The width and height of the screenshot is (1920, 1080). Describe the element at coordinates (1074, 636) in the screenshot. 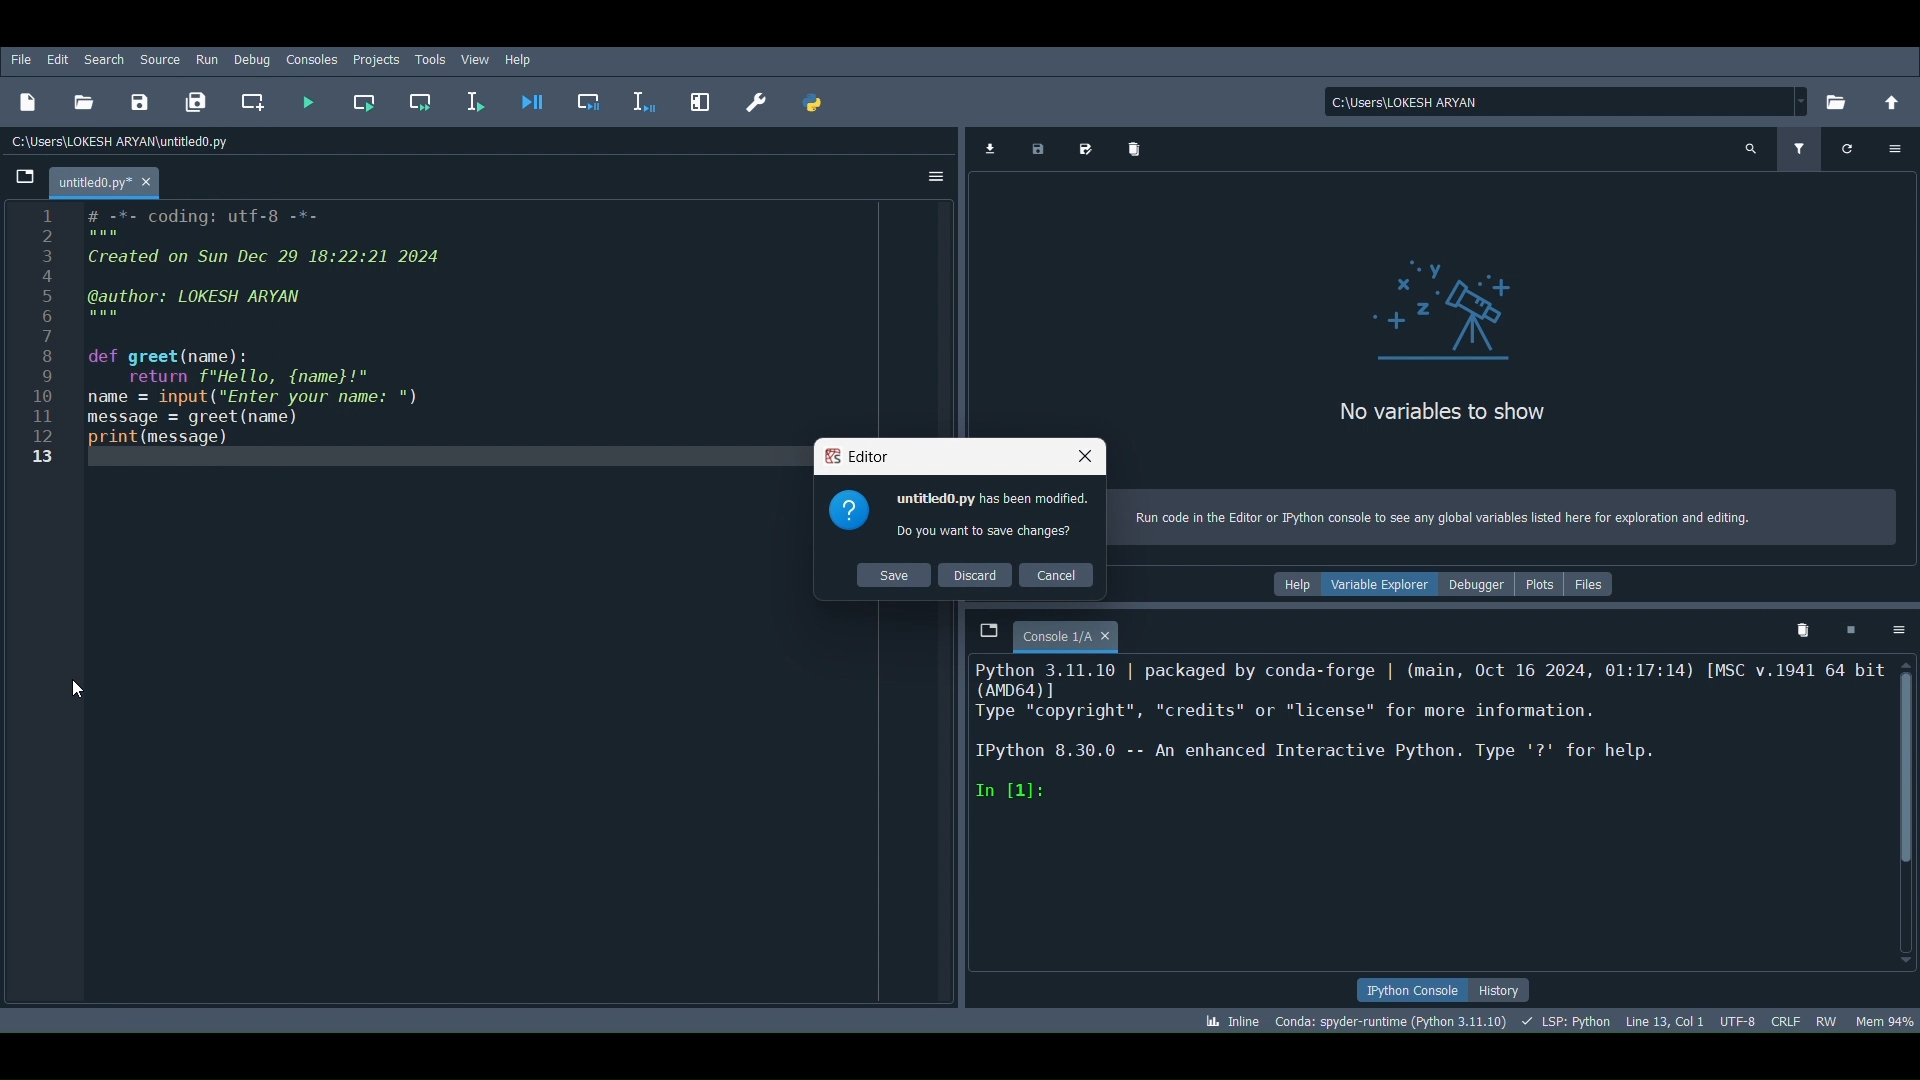

I see `Console` at that location.